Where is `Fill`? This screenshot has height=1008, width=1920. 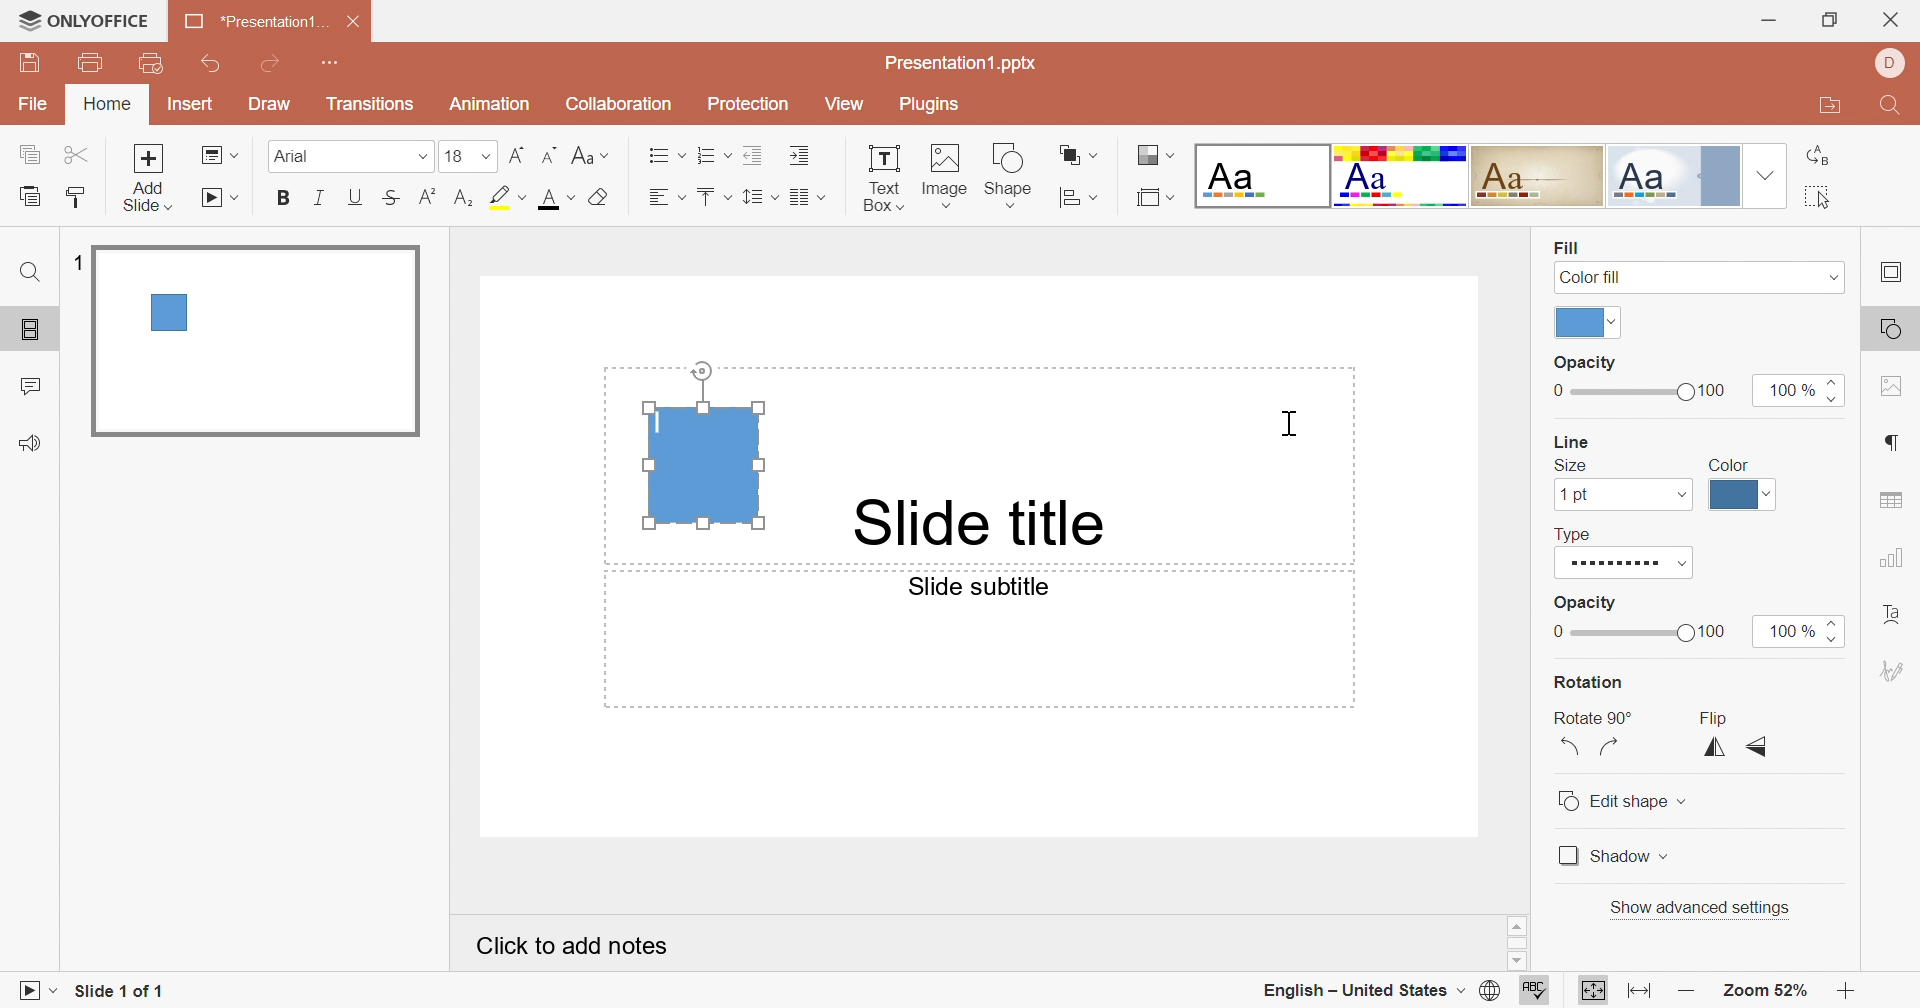
Fill is located at coordinates (1566, 246).